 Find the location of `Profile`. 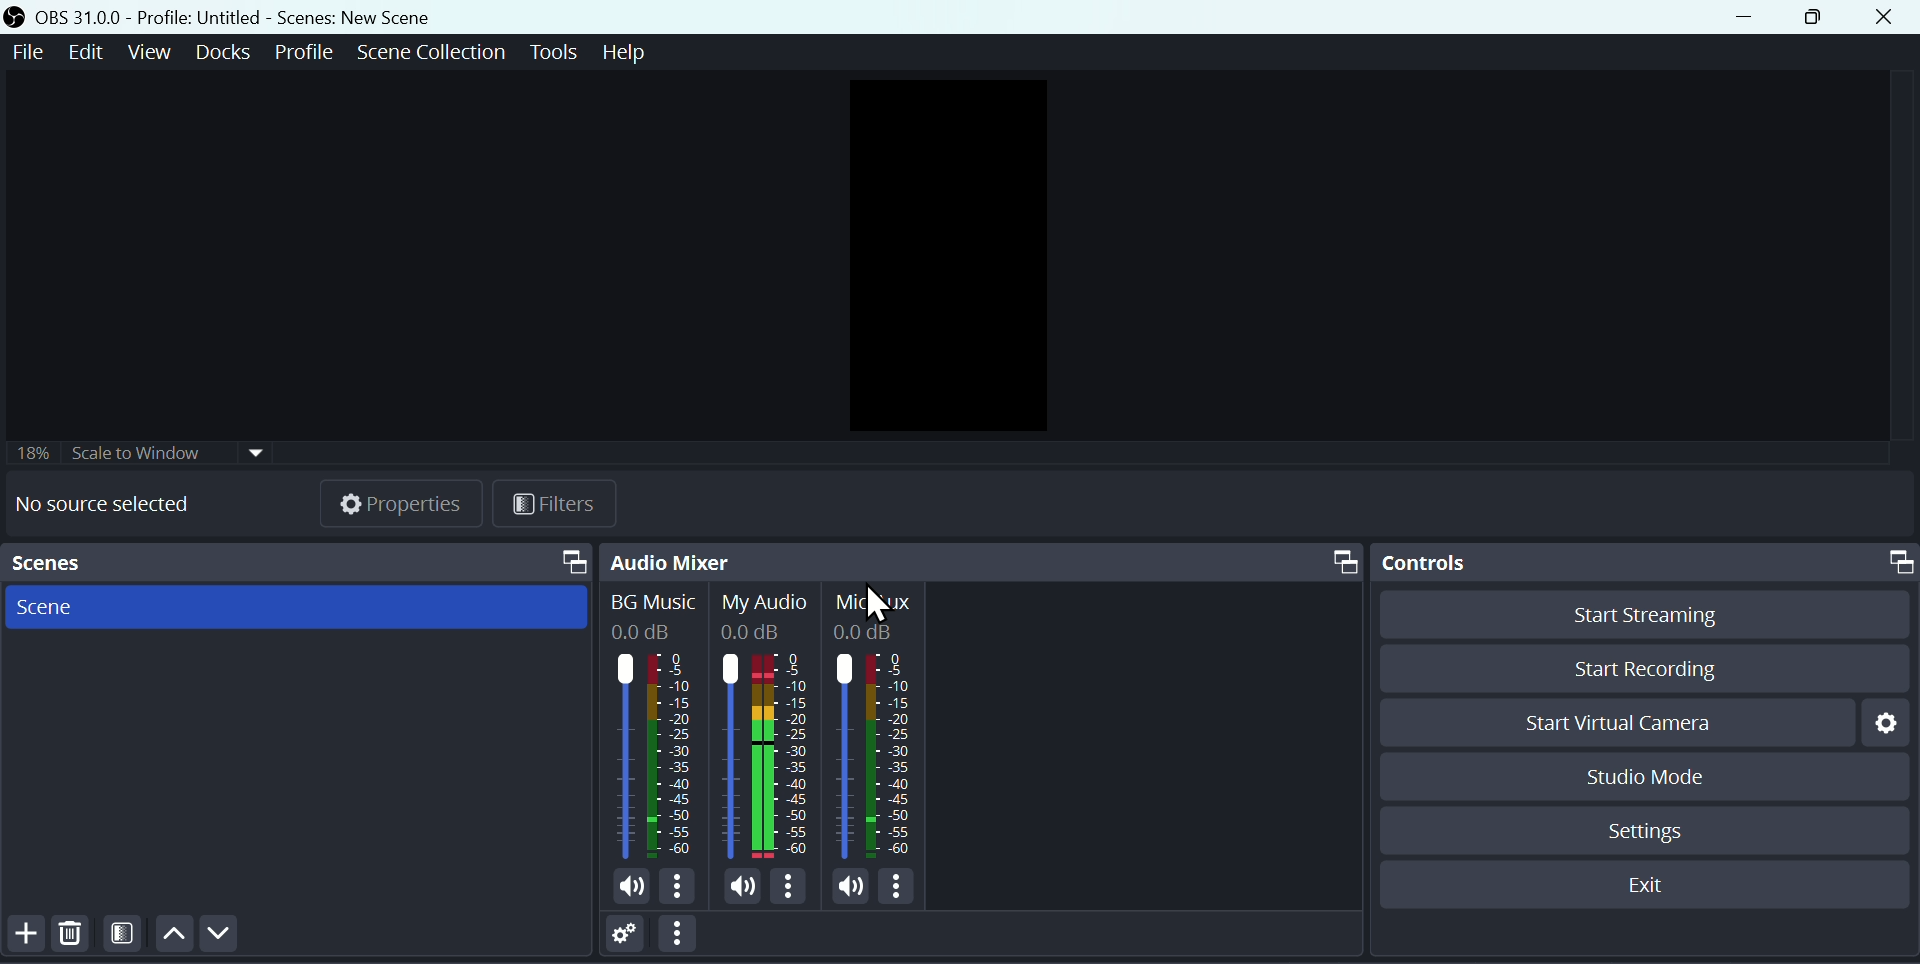

Profile is located at coordinates (306, 53).